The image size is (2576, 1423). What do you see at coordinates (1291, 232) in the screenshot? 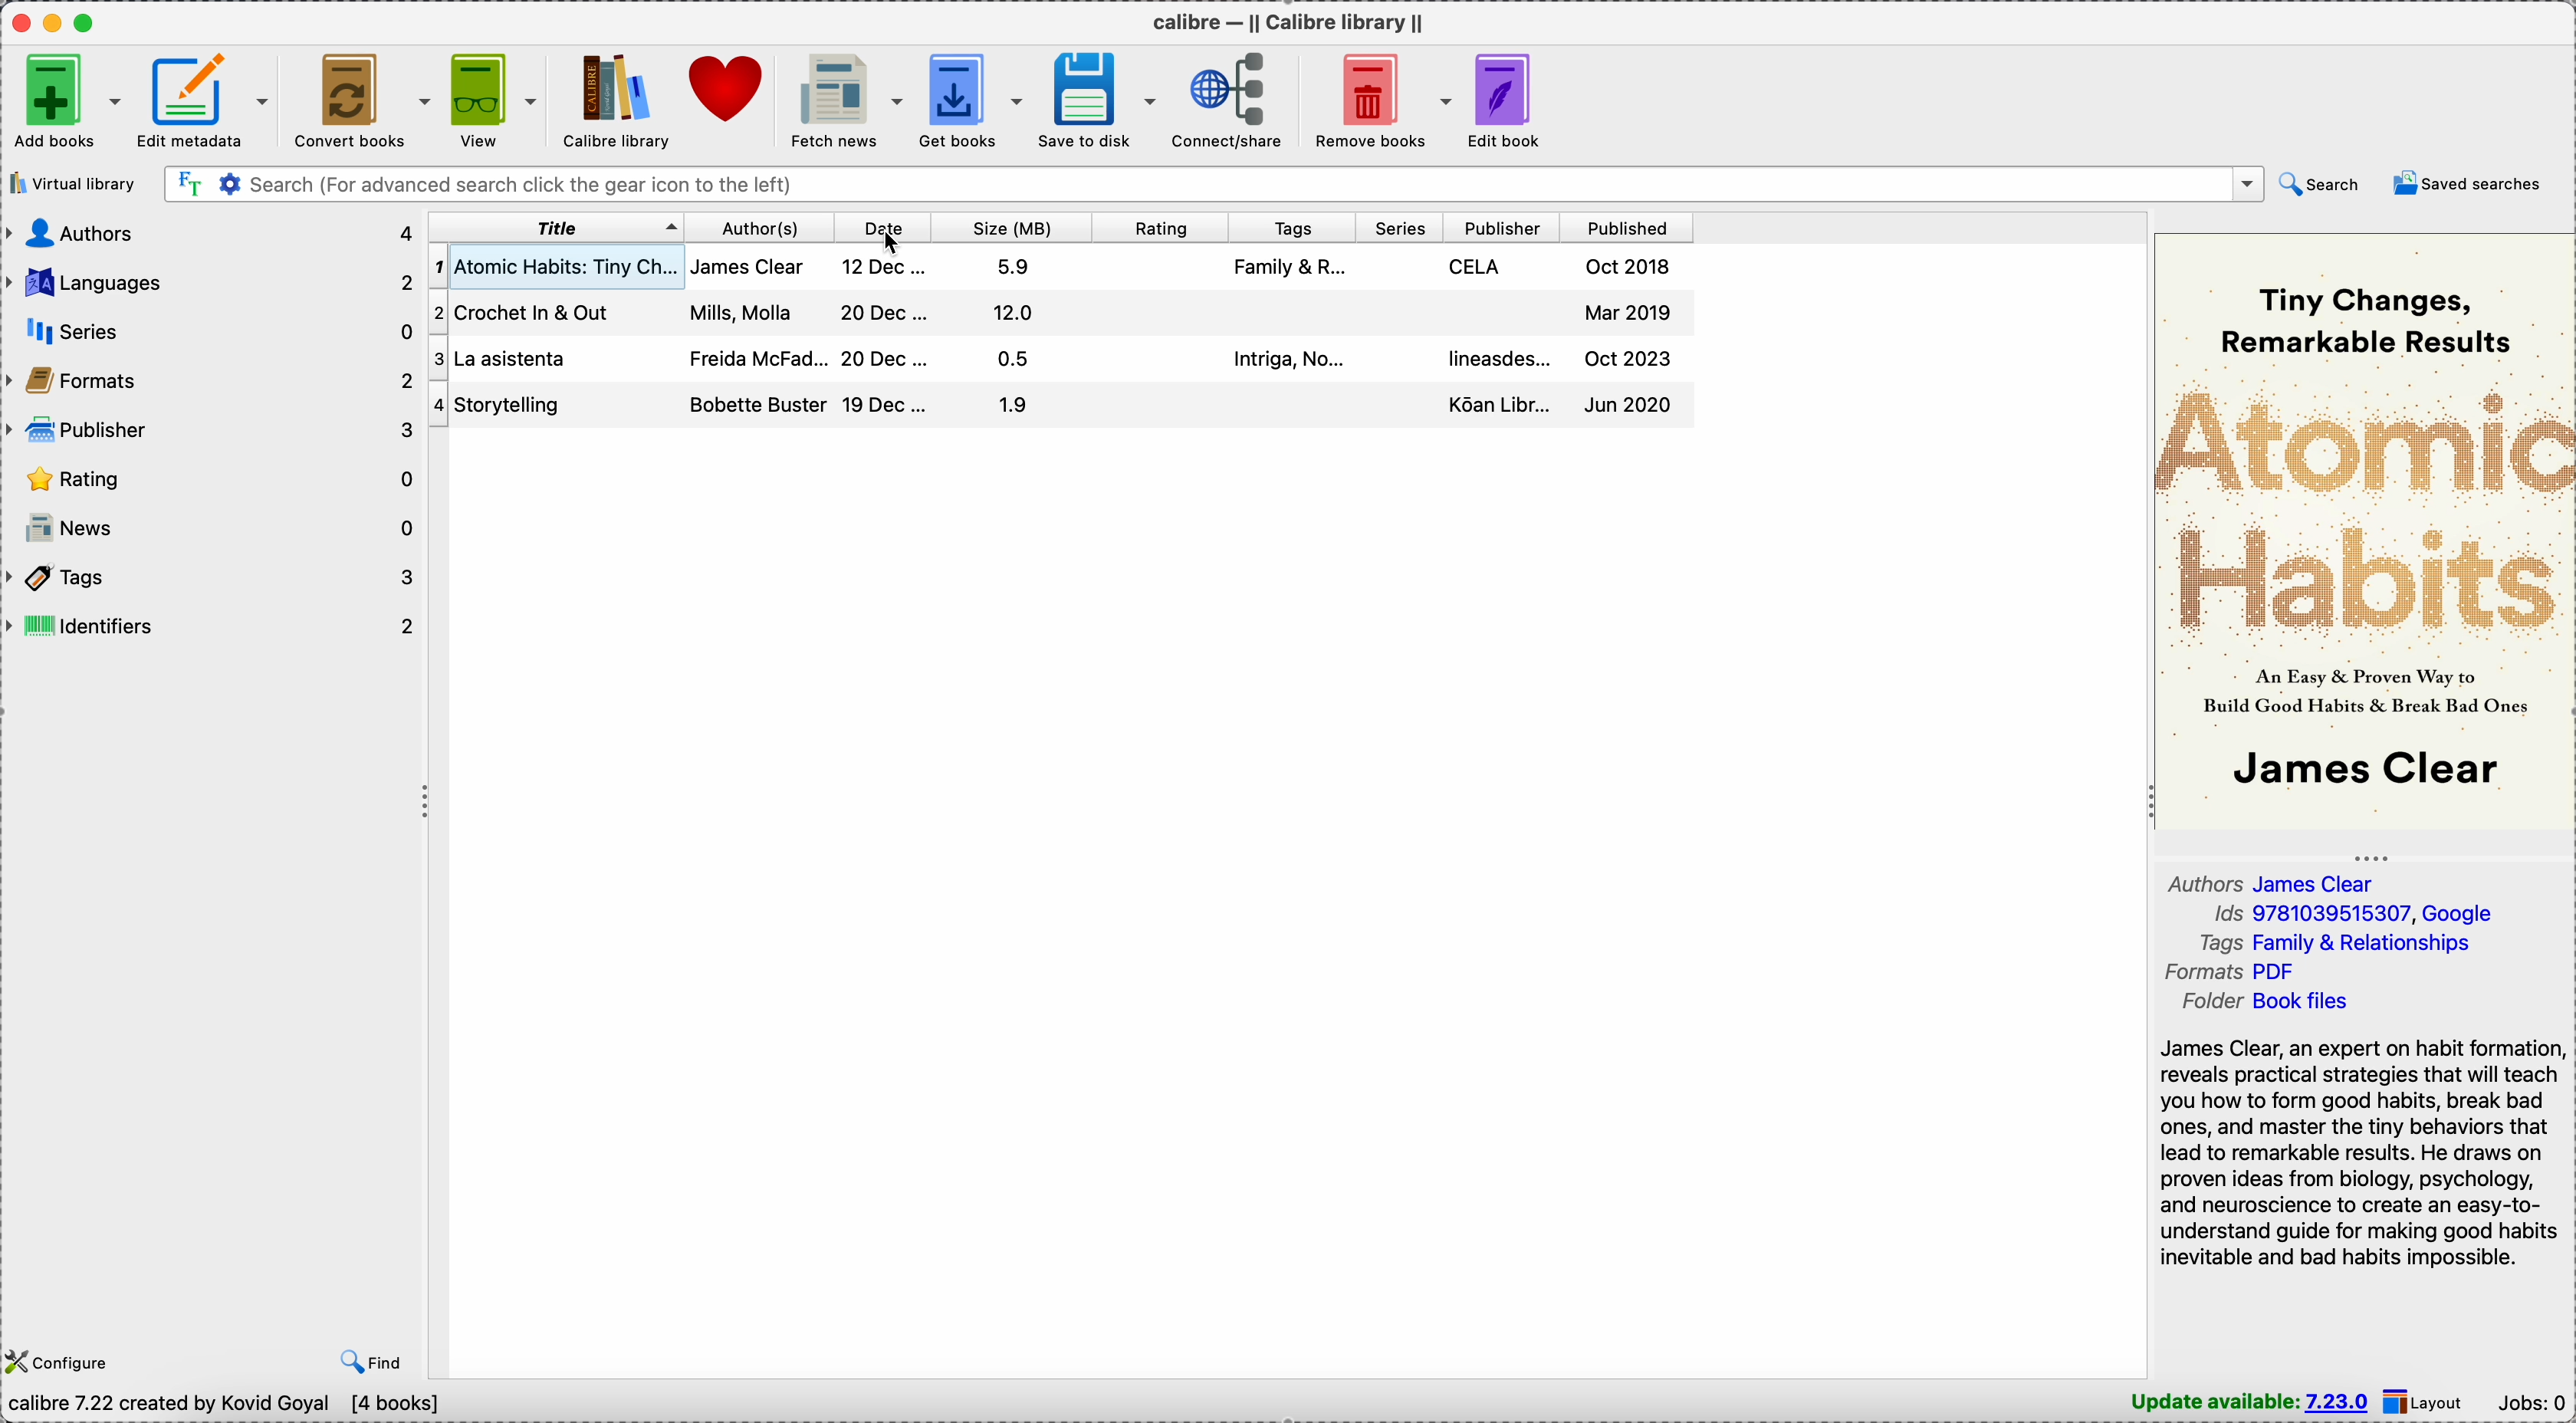
I see `tags` at bounding box center [1291, 232].